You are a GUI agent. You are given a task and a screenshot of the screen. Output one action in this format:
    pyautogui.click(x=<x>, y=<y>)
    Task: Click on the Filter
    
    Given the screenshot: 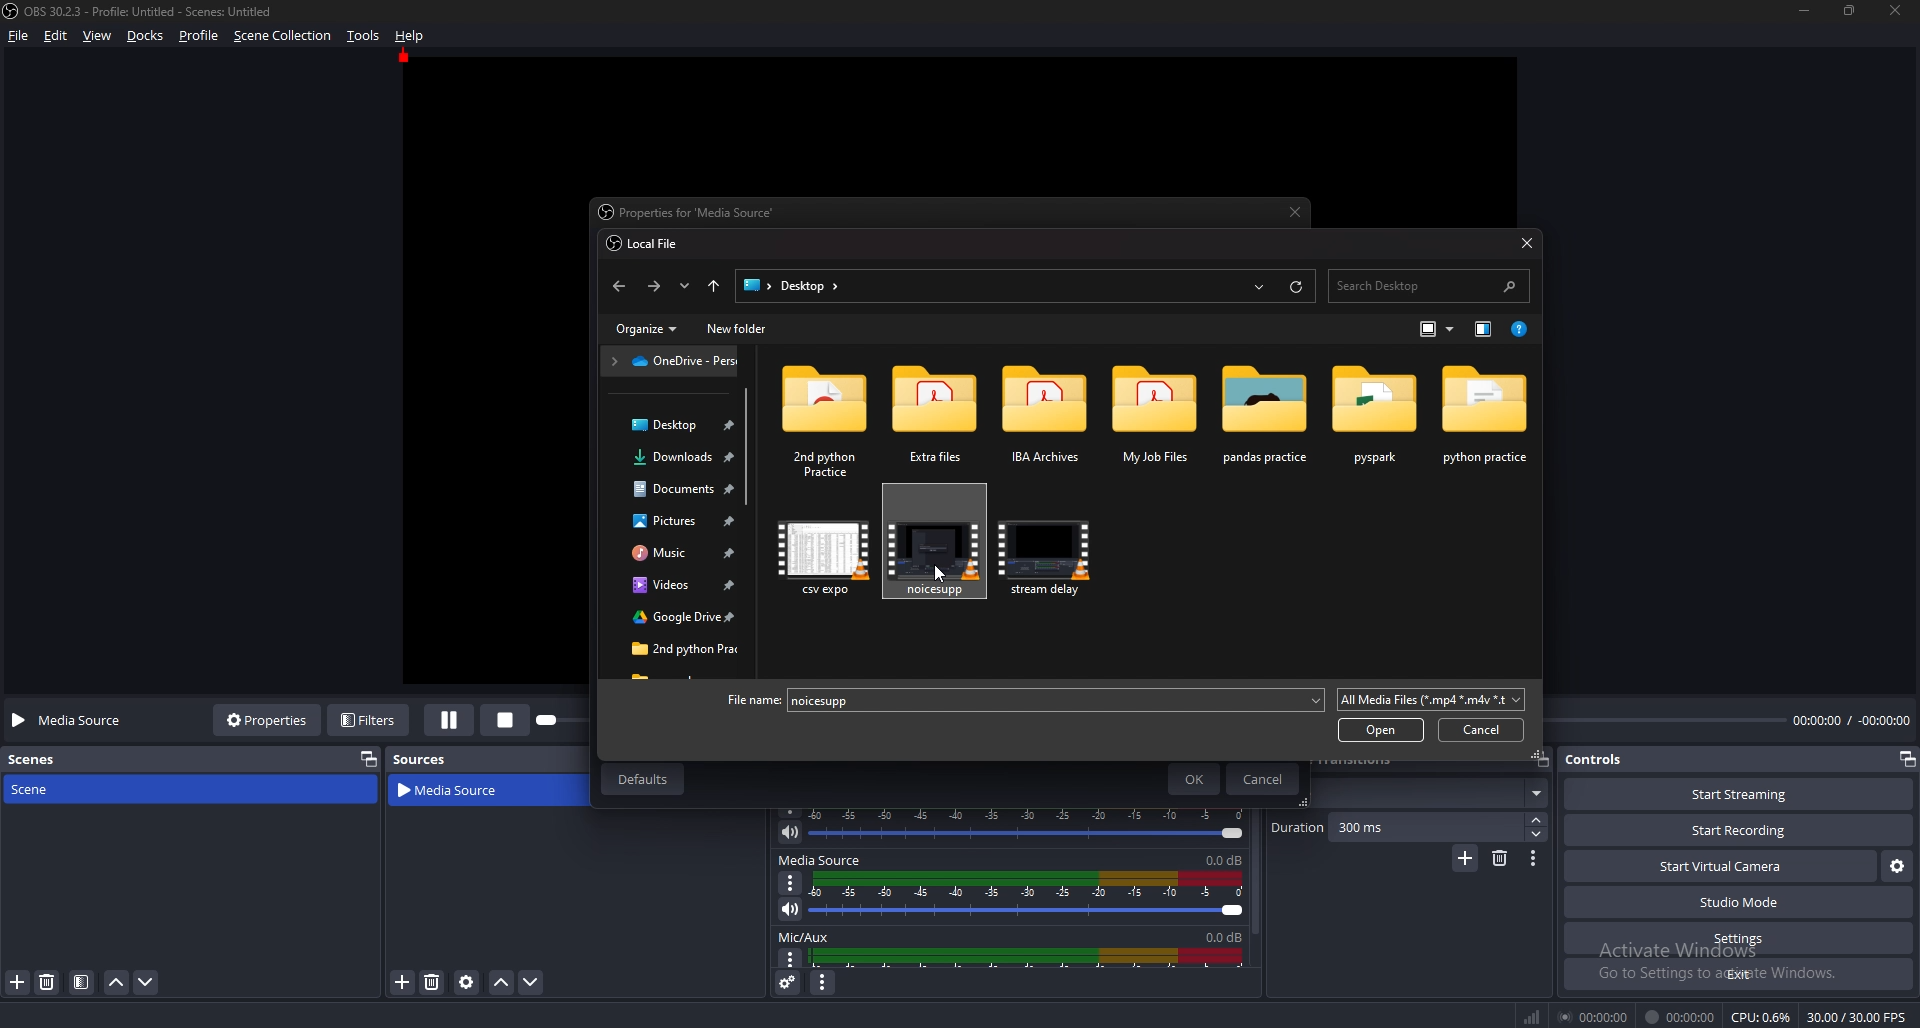 What is the action you would take?
    pyautogui.click(x=82, y=983)
    